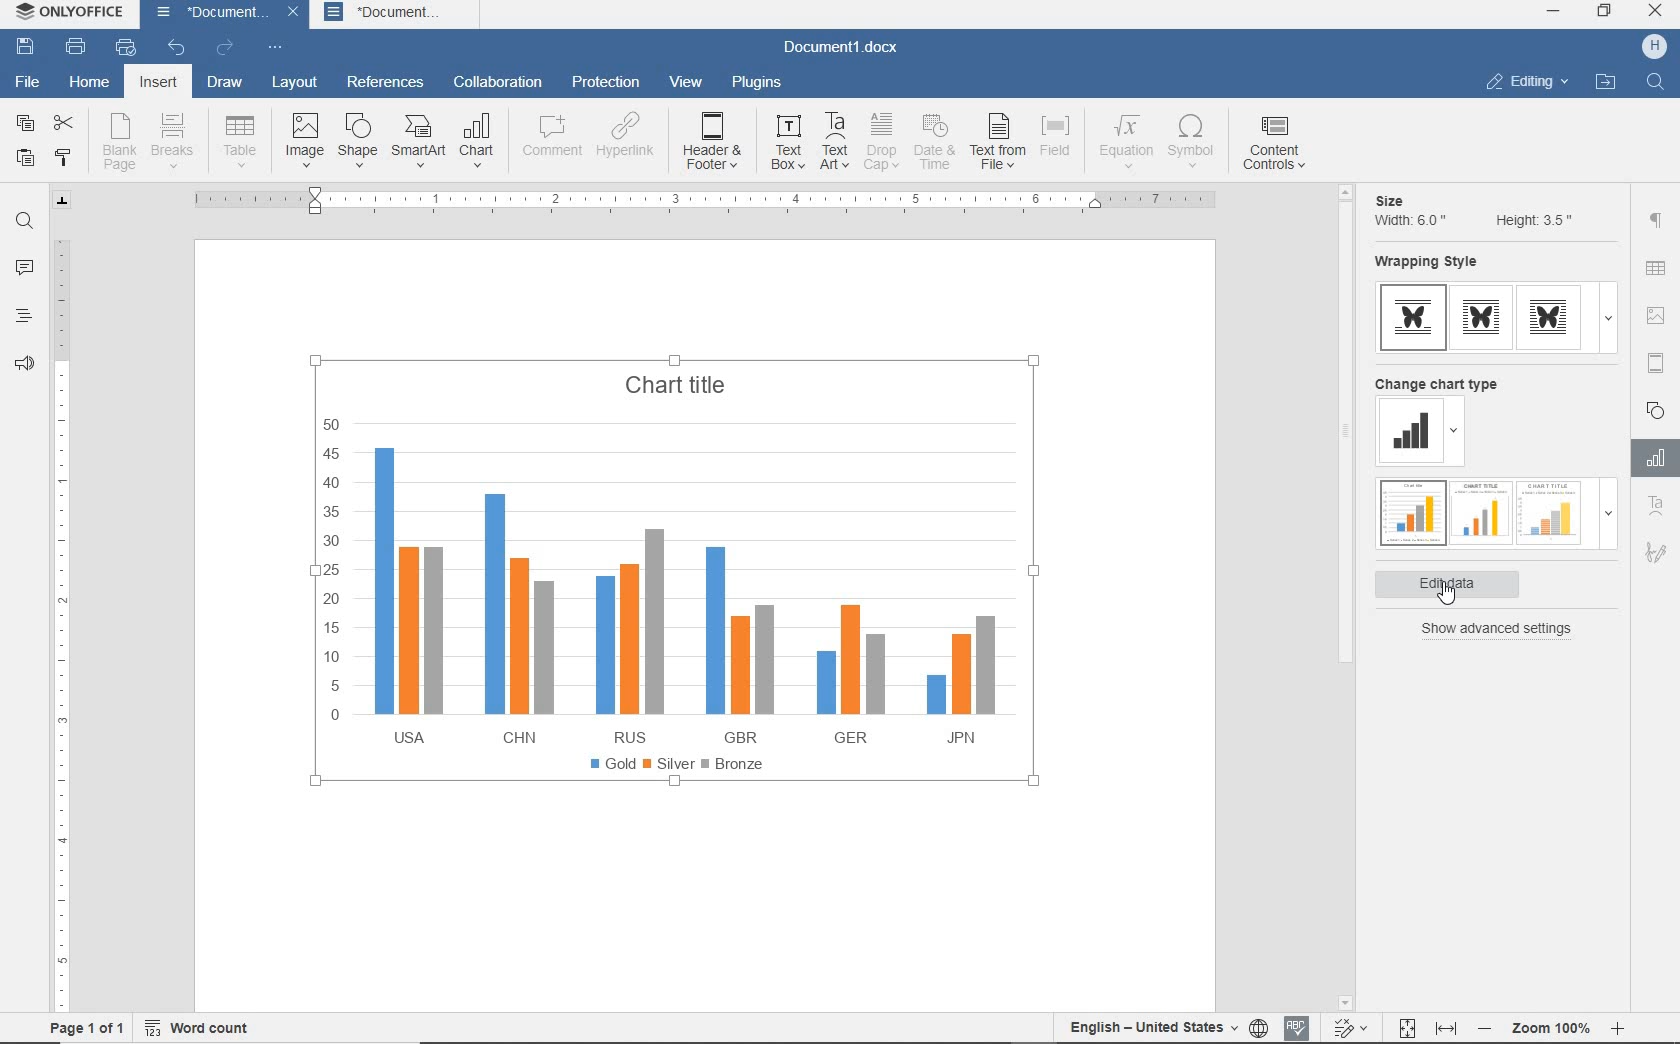 This screenshot has height=1044, width=1680. I want to click on change type, so click(1411, 432).